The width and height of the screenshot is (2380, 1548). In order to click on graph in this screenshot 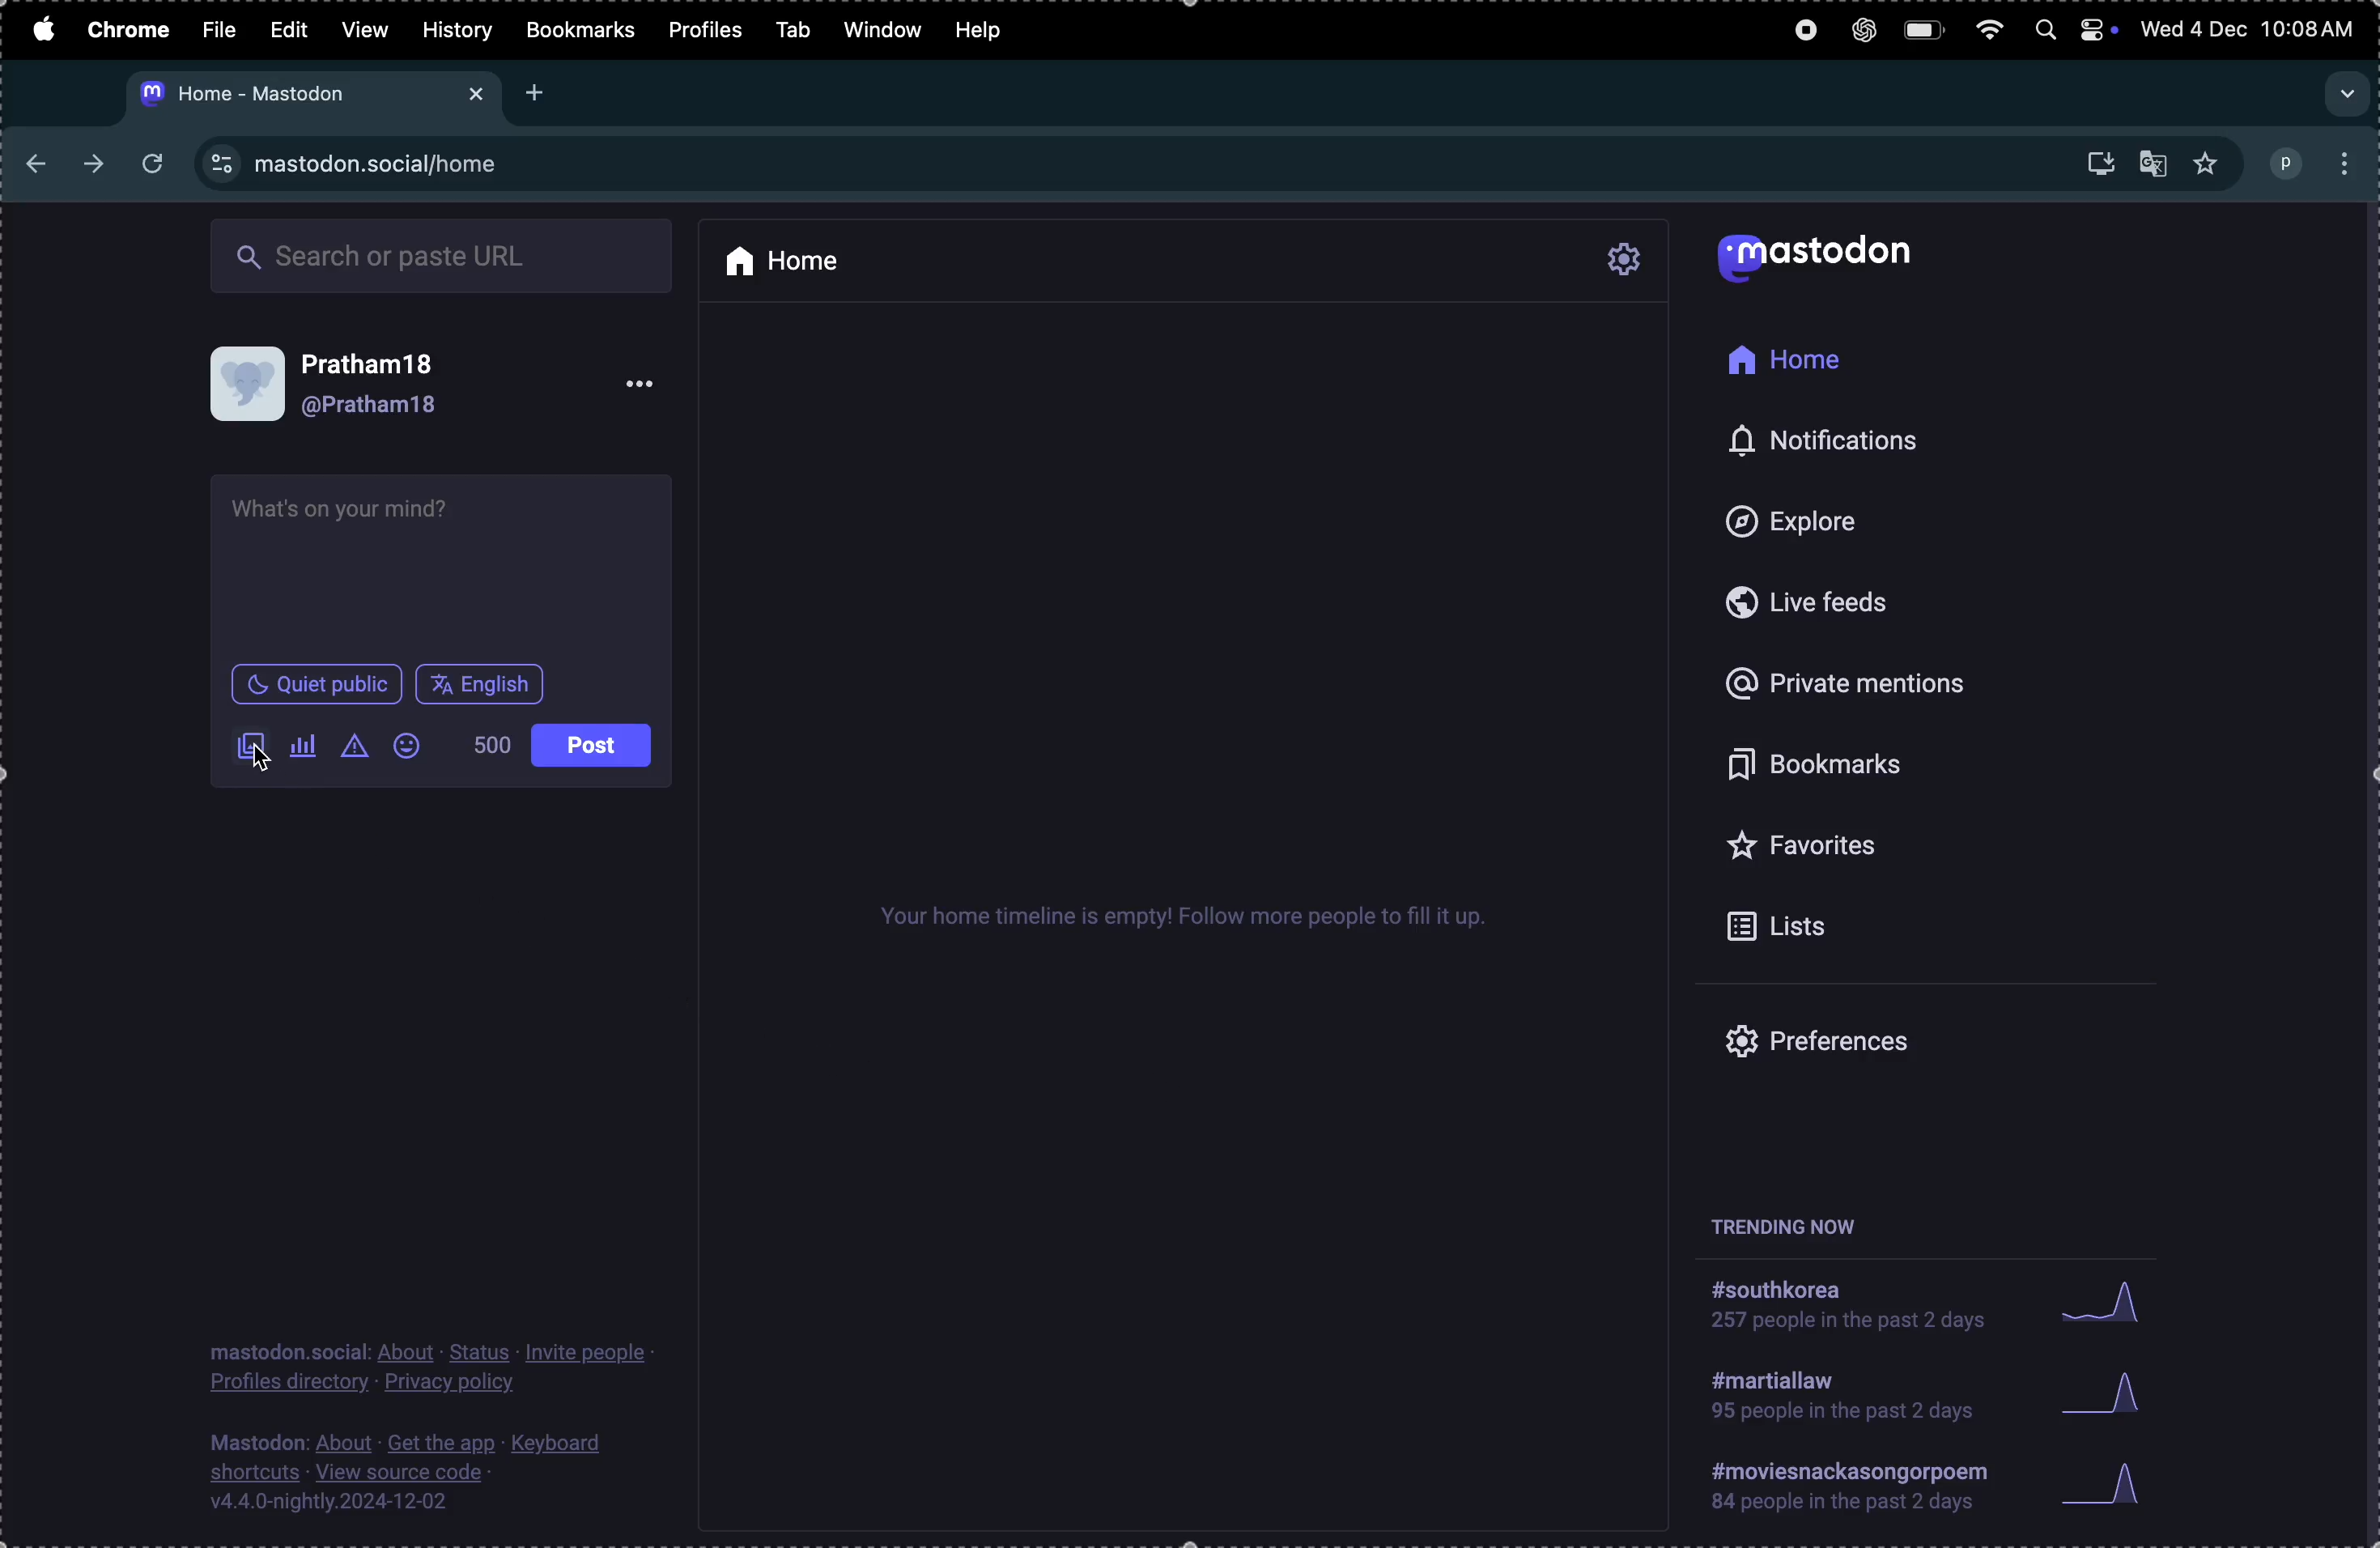, I will do `click(2111, 1488)`.